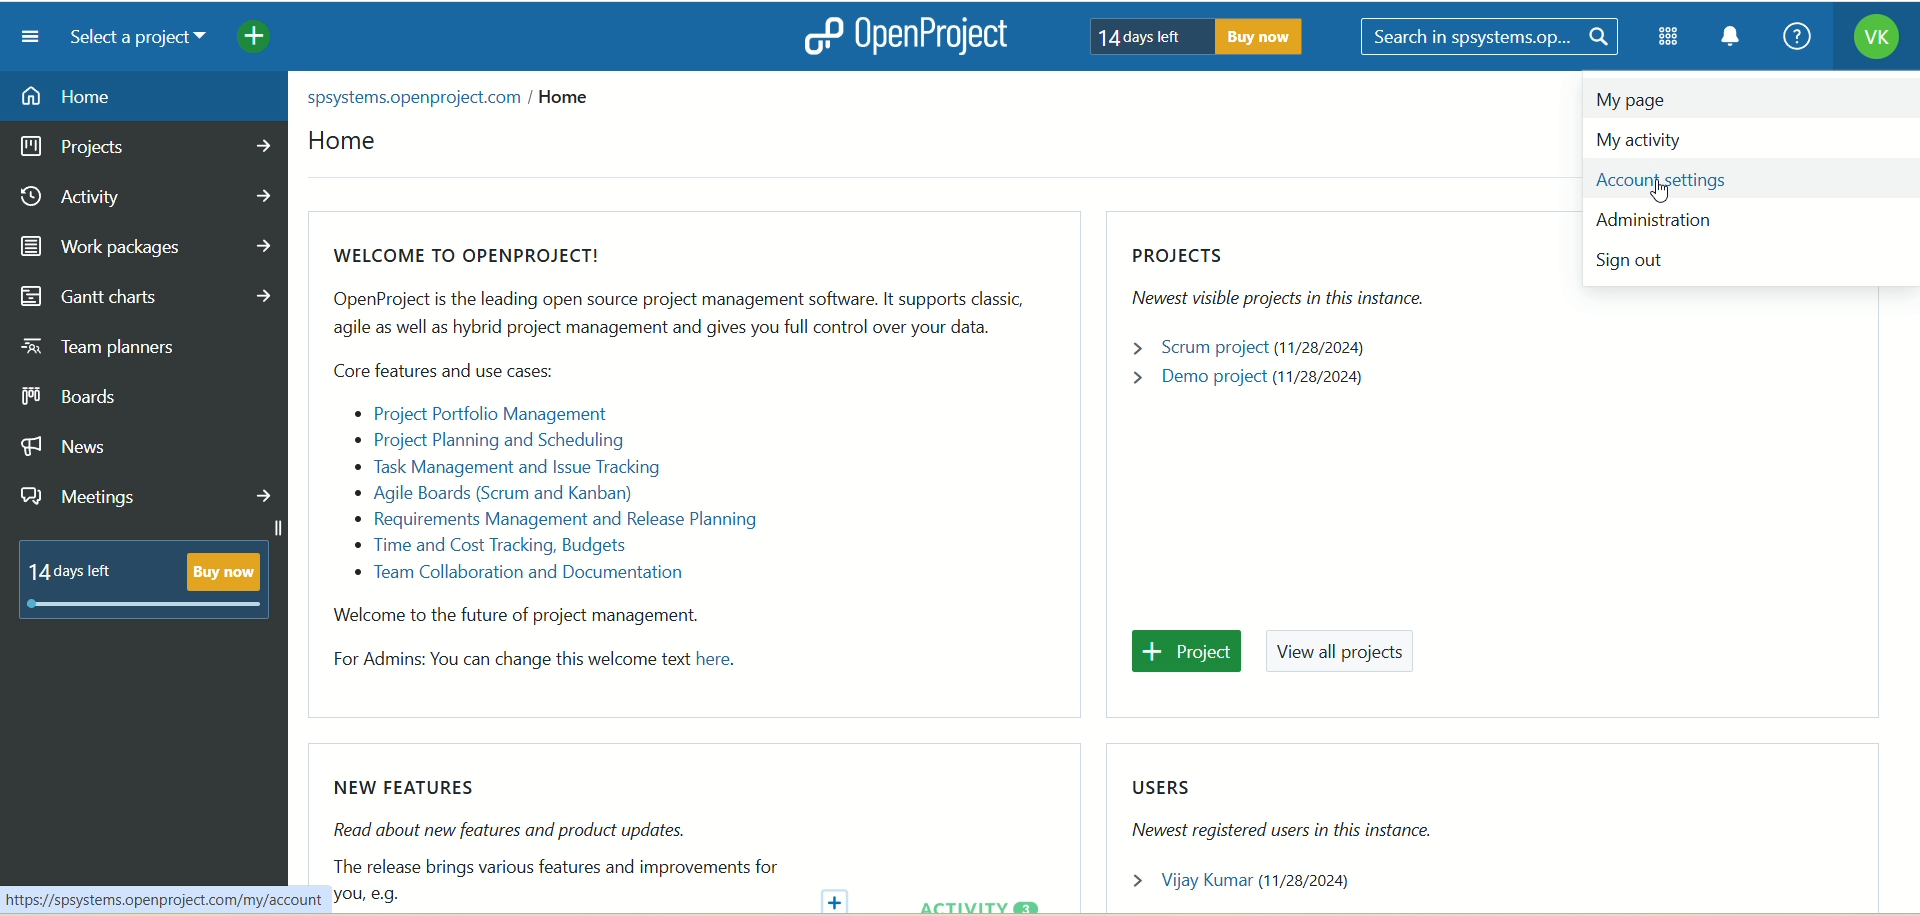  Describe the element at coordinates (1255, 883) in the screenshot. I see `user` at that location.